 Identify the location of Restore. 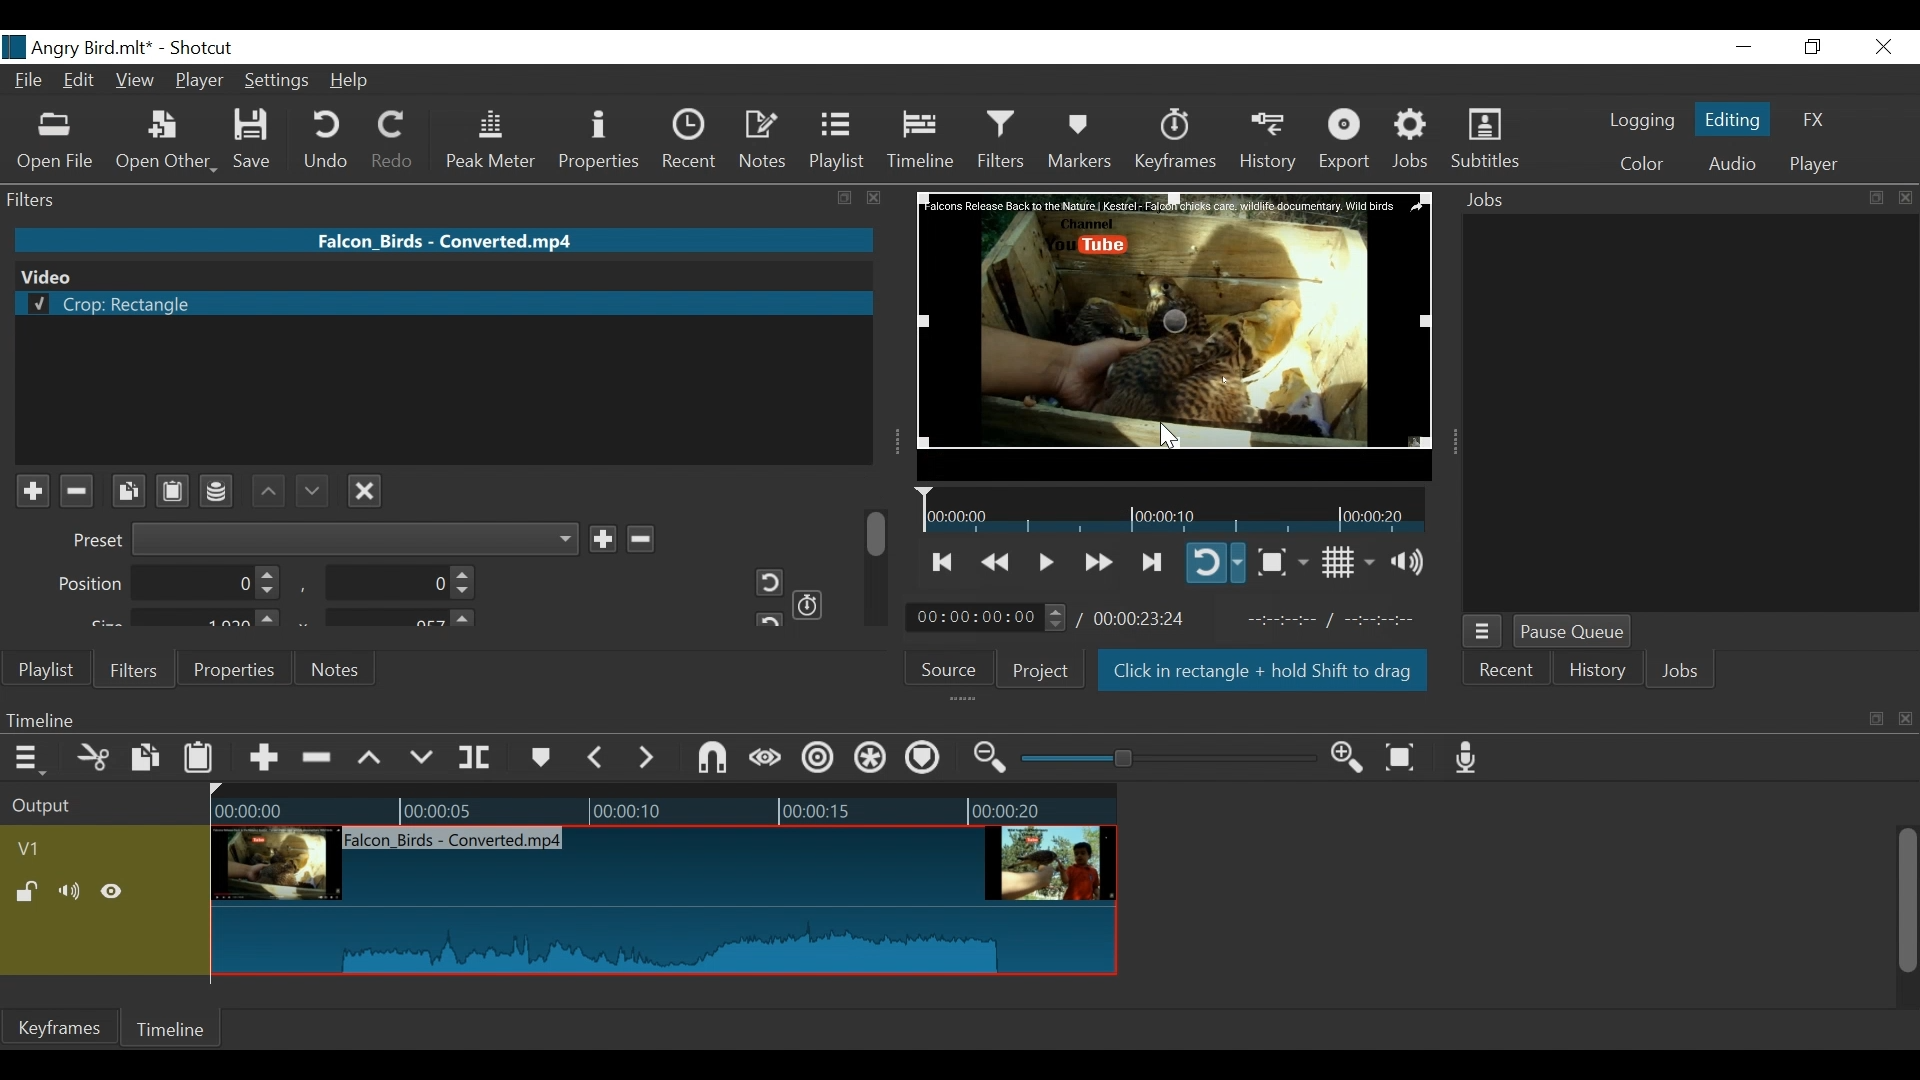
(1813, 48).